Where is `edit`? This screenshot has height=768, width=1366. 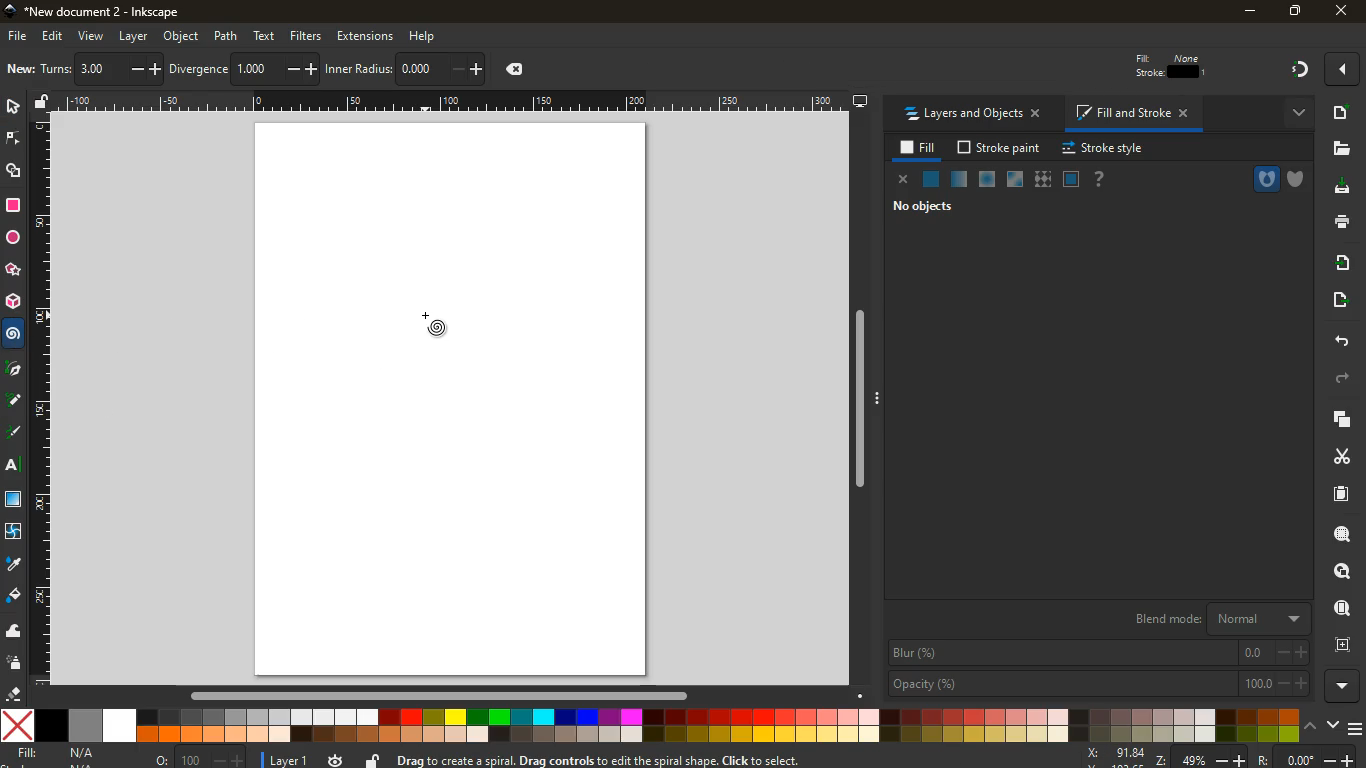
edit is located at coordinates (1190, 69).